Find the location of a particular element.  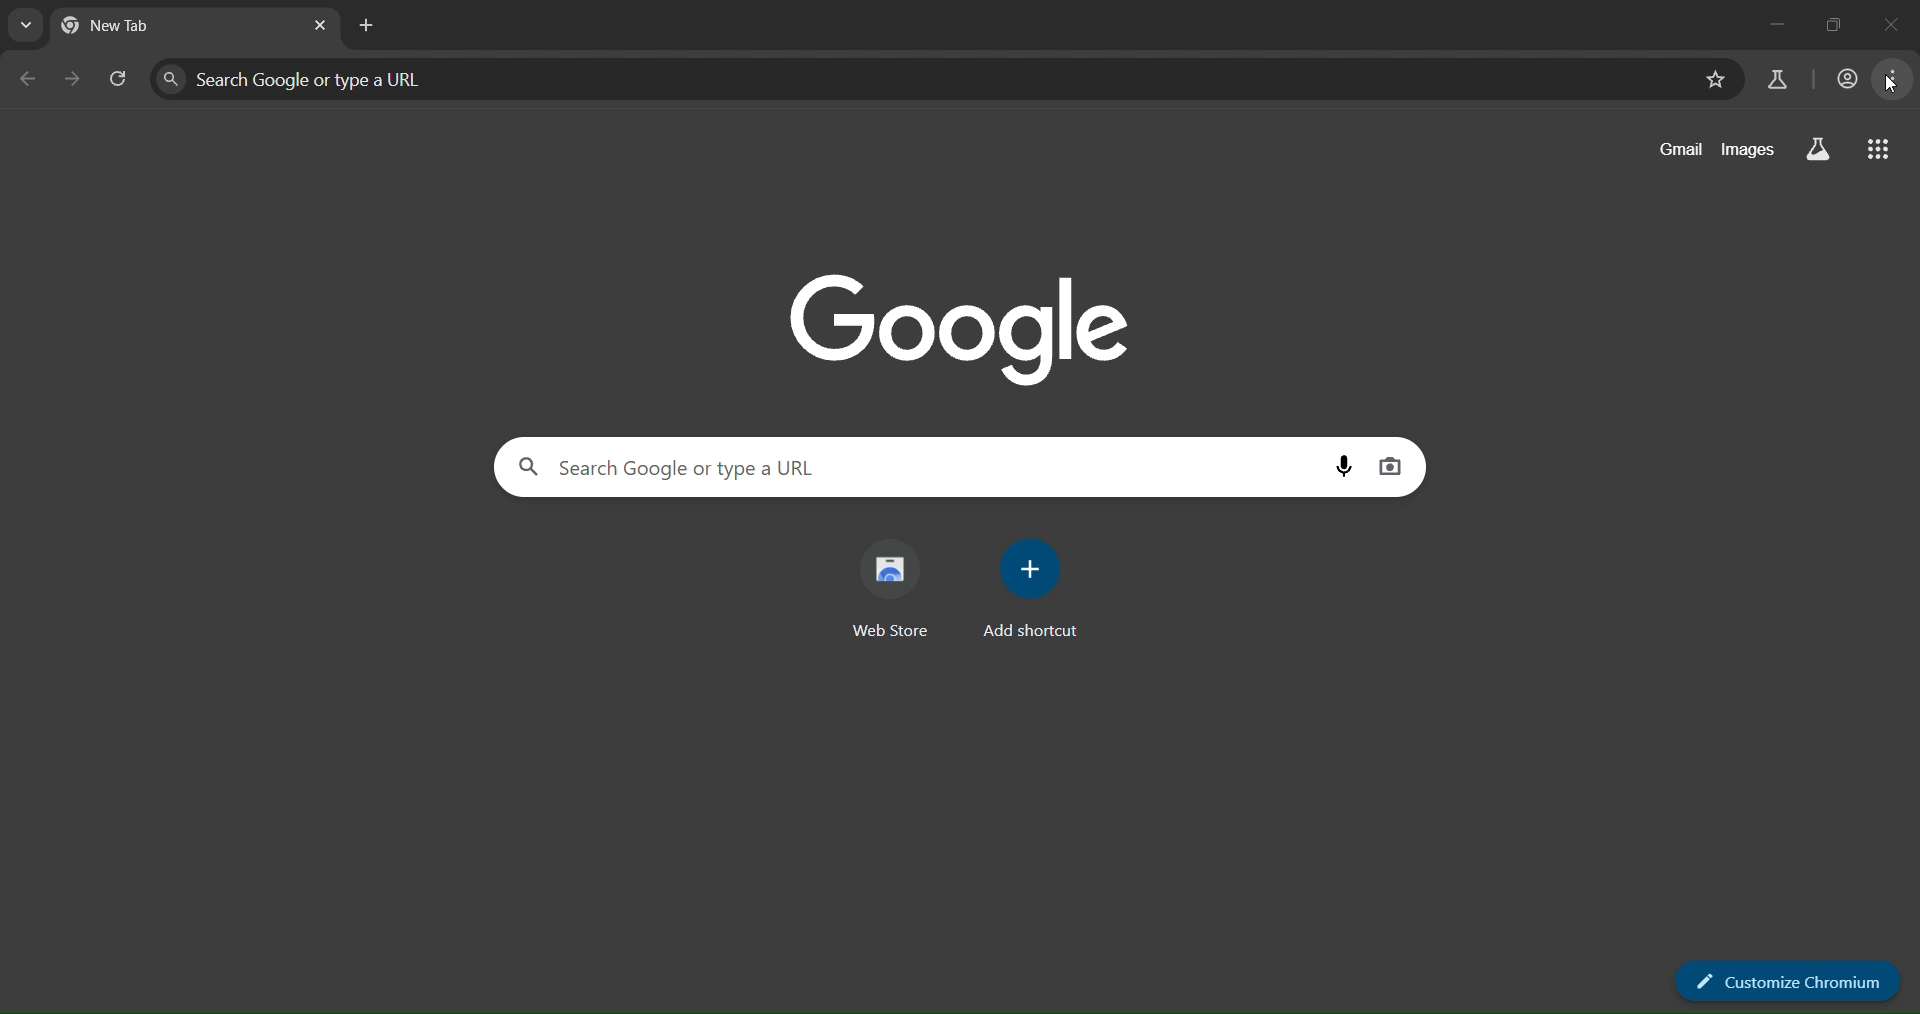

reload page is located at coordinates (118, 77).